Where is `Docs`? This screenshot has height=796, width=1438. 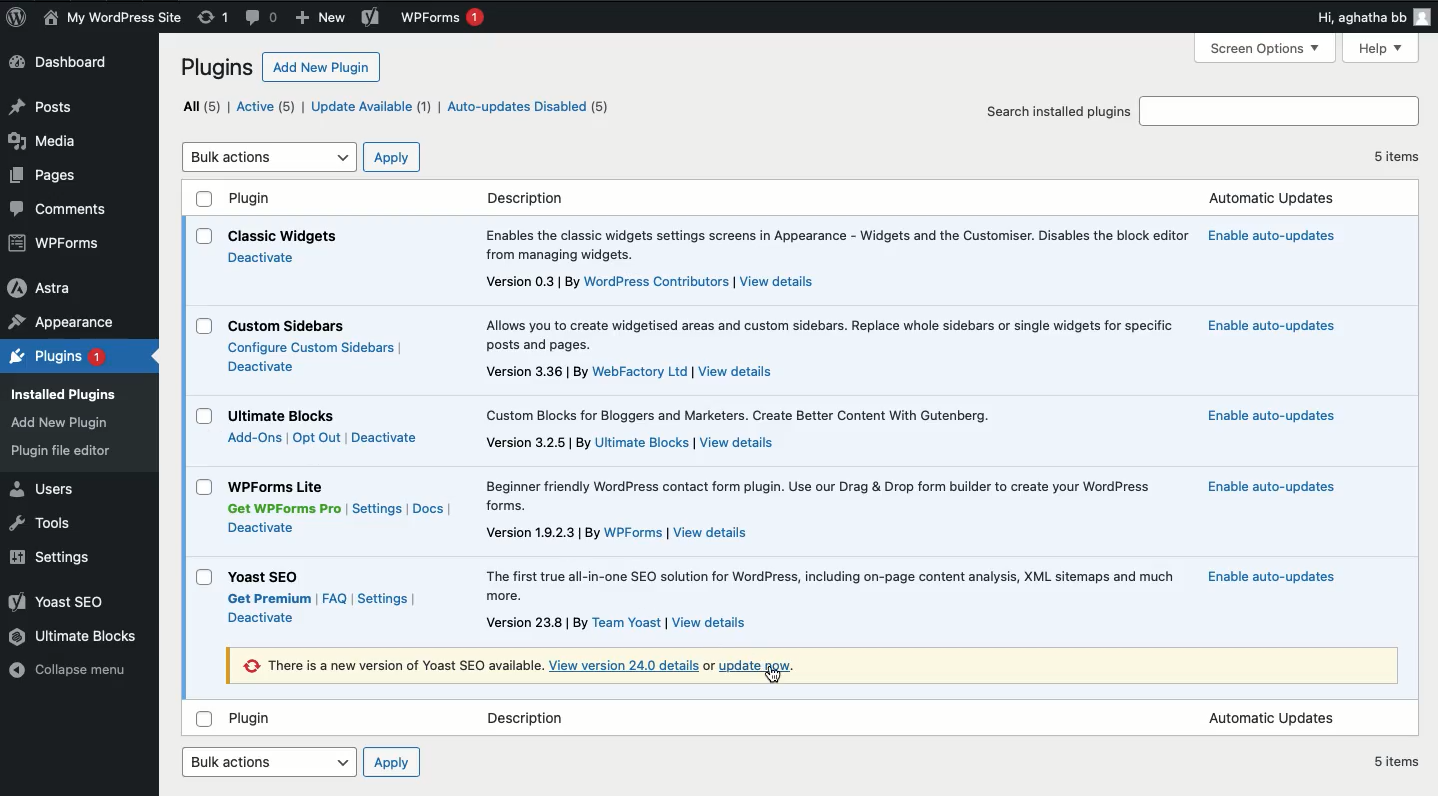
Docs is located at coordinates (428, 510).